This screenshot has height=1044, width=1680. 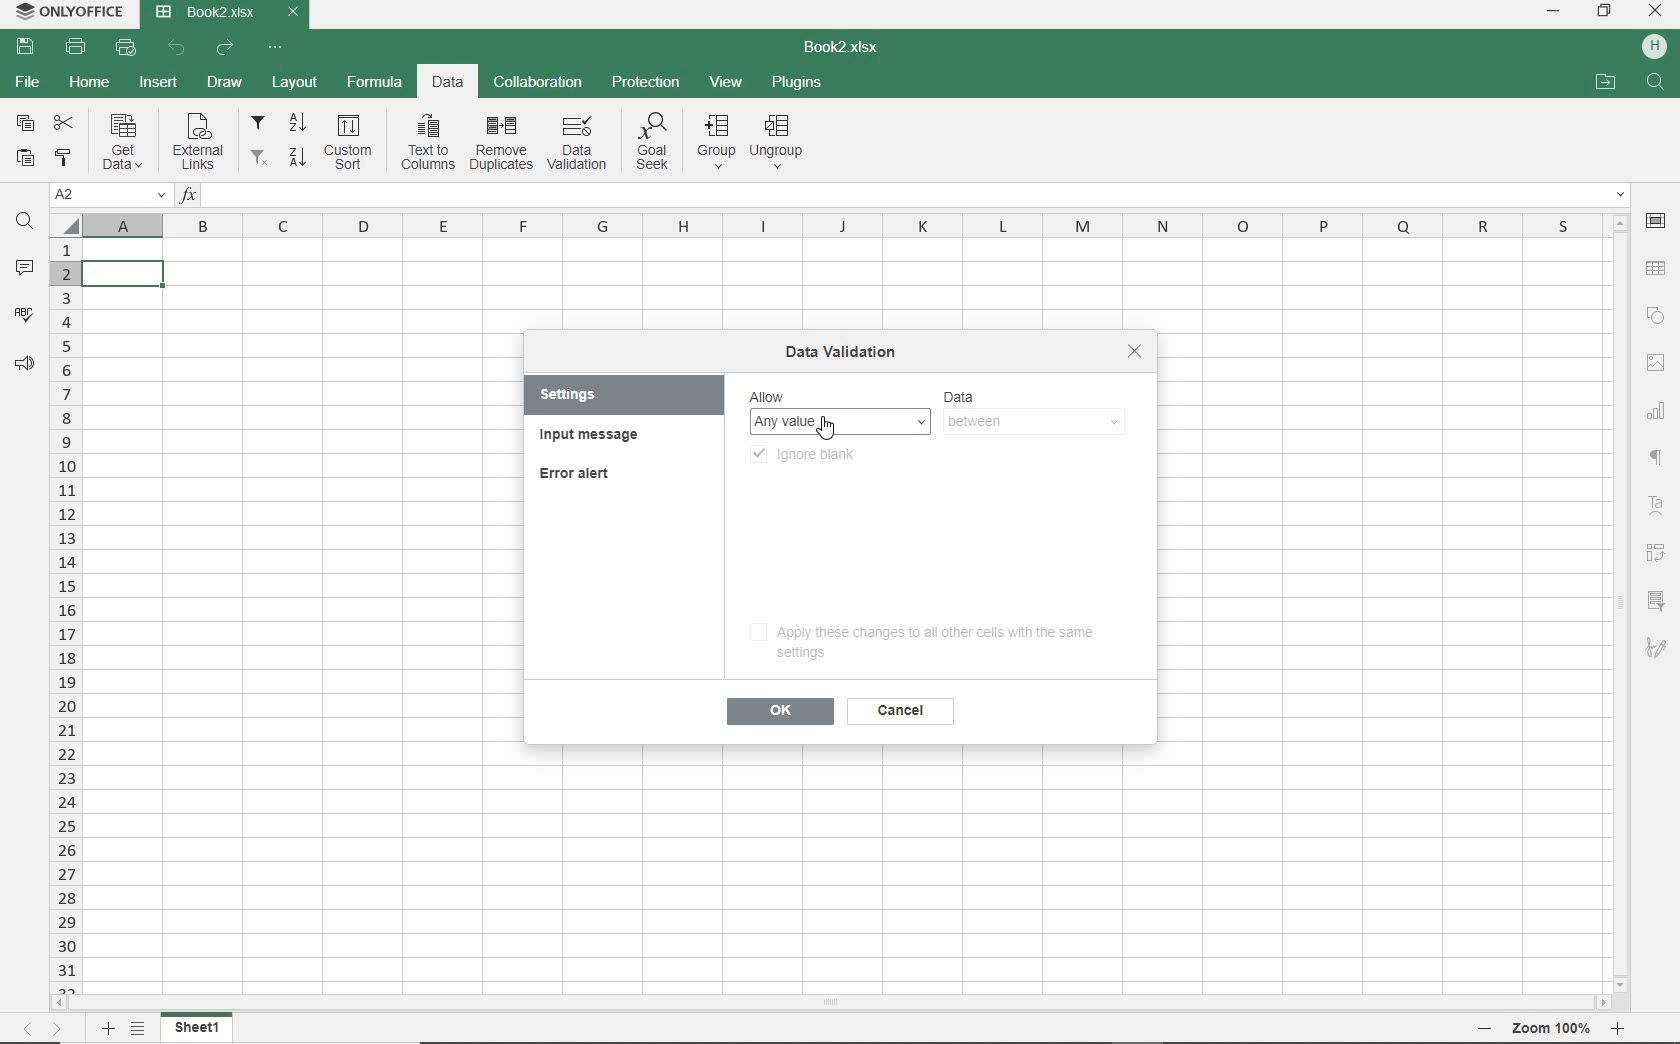 What do you see at coordinates (584, 394) in the screenshot?
I see `settings` at bounding box center [584, 394].